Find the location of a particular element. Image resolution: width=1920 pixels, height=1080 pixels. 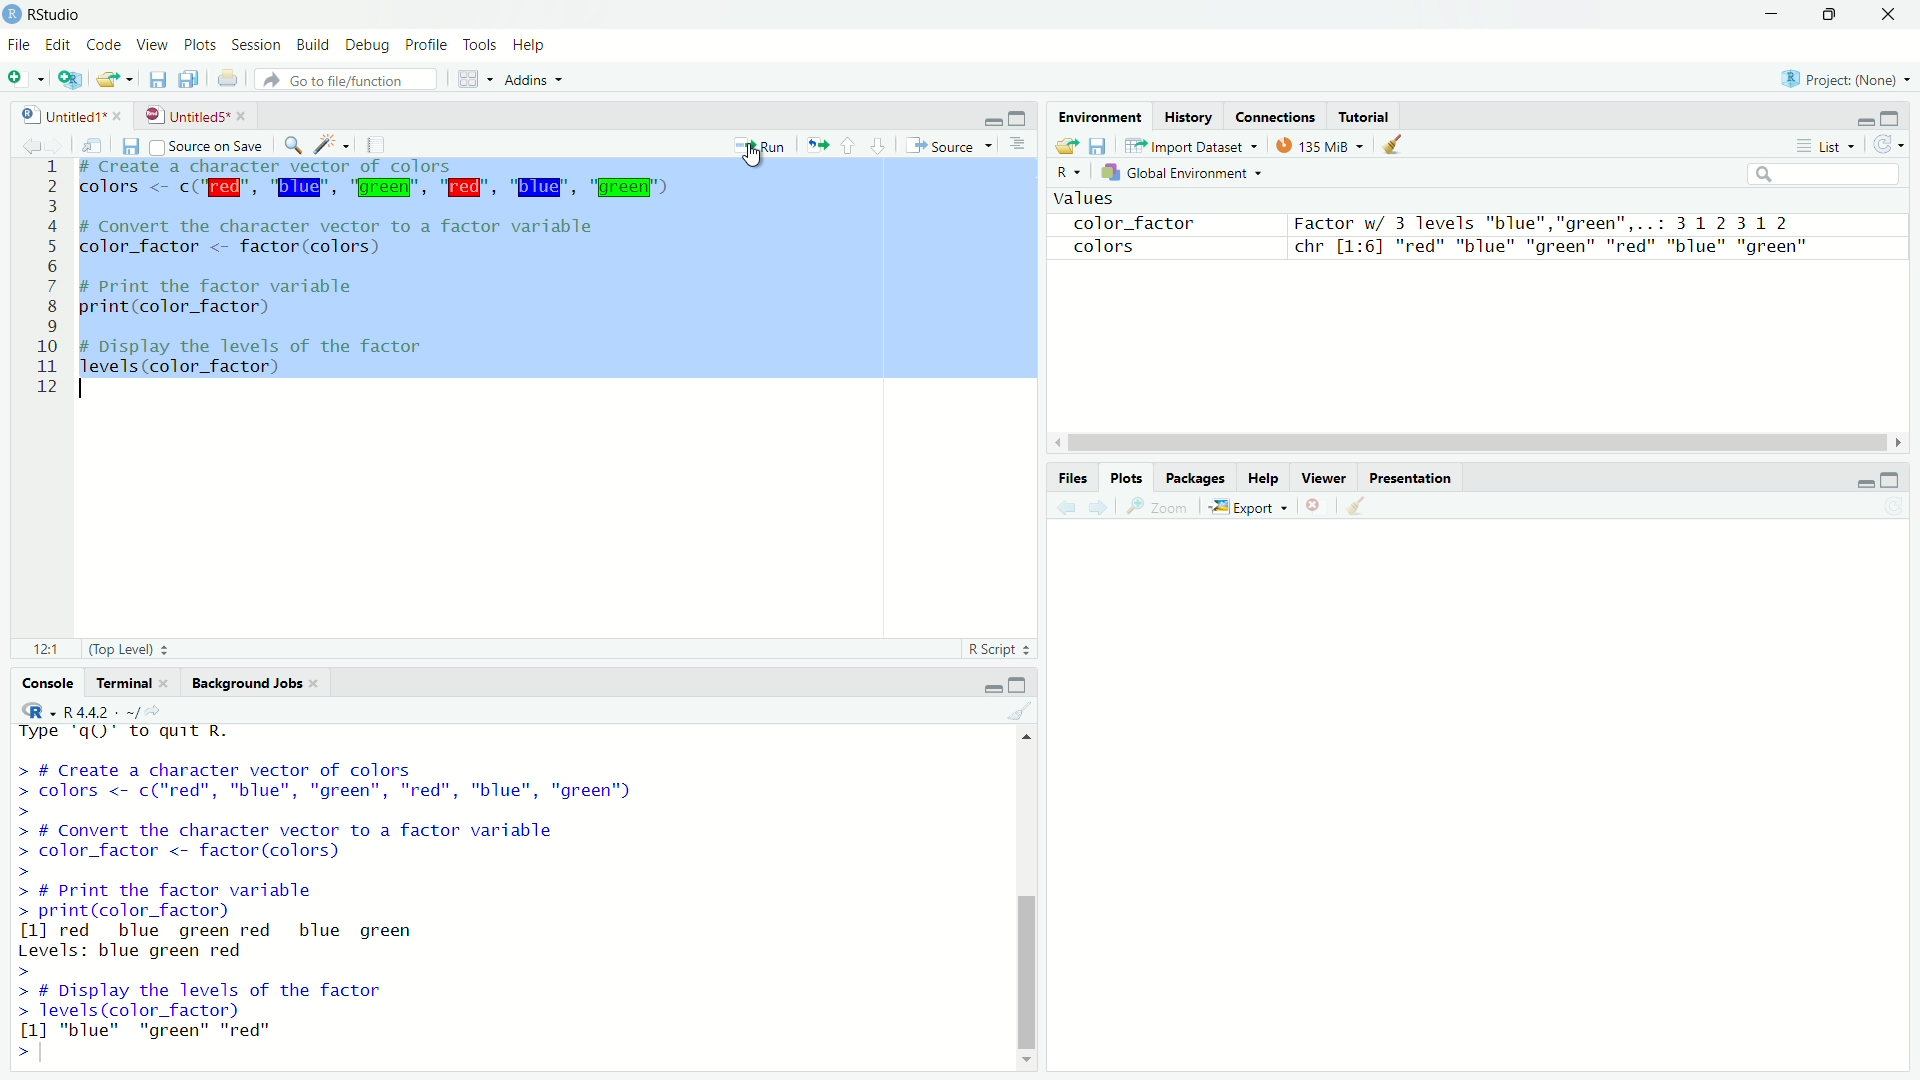

maximize is located at coordinates (1021, 682).